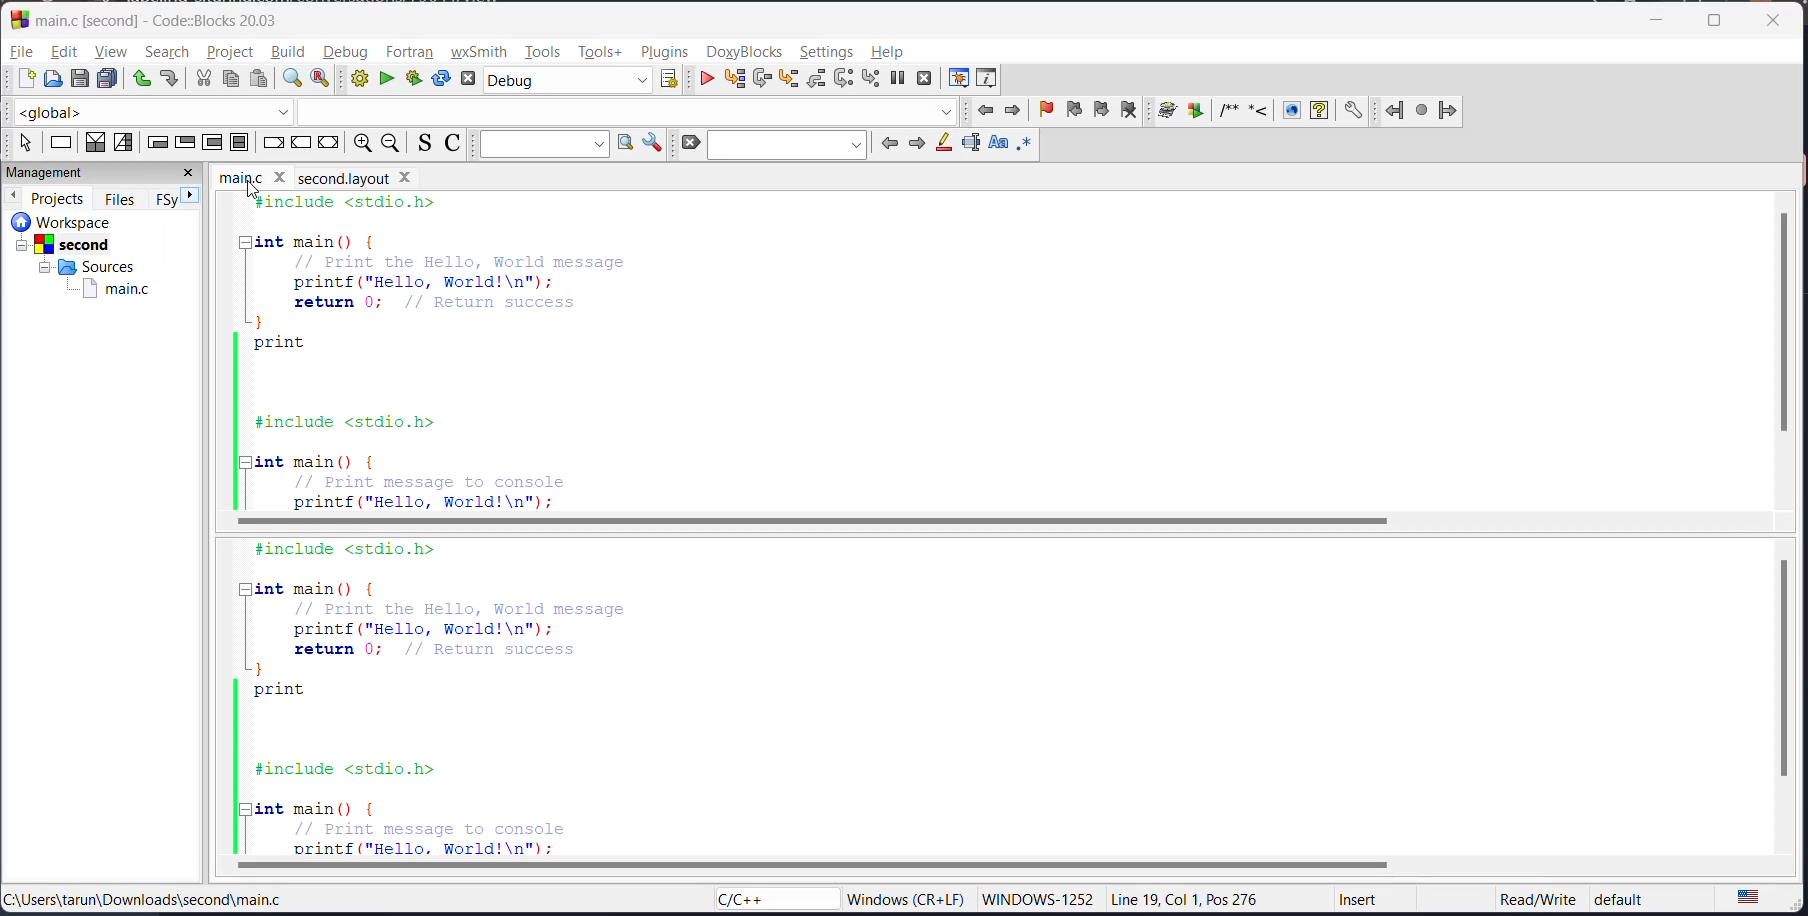 This screenshot has height=916, width=1808. I want to click on Line 19, Col 1, Pos 276, so click(1188, 899).